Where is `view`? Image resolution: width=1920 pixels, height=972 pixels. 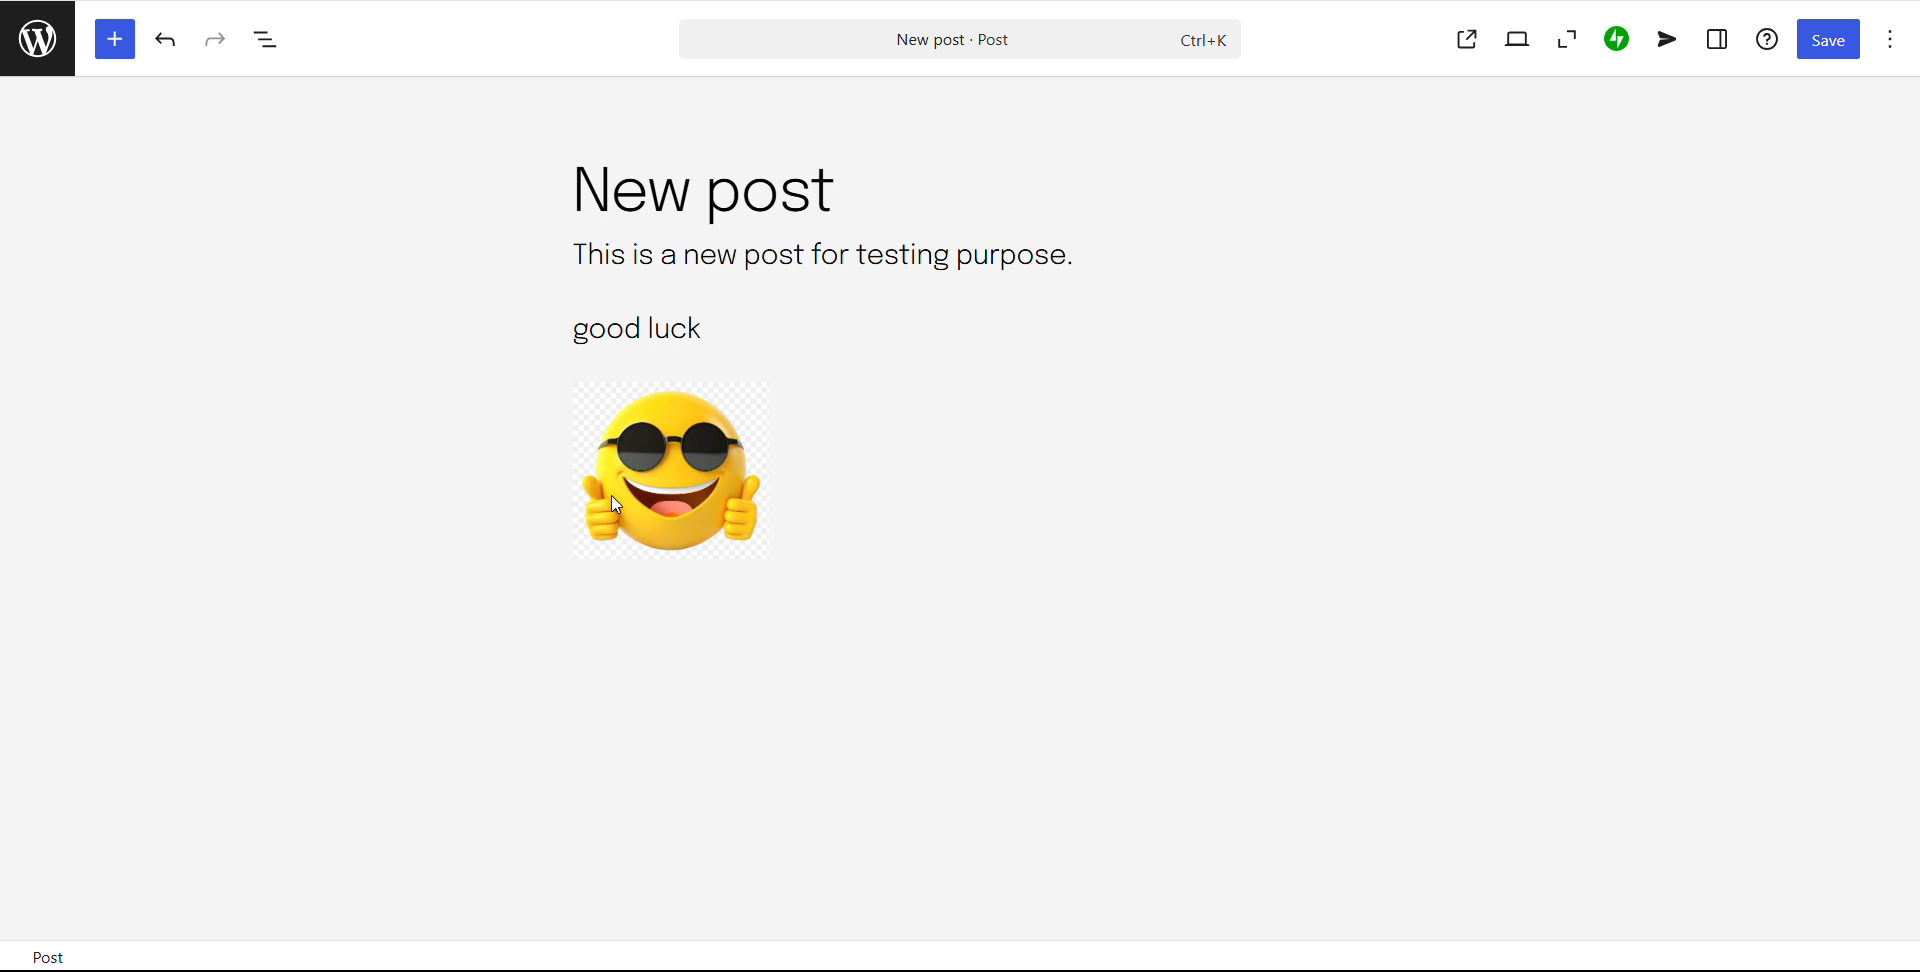
view is located at coordinates (1517, 39).